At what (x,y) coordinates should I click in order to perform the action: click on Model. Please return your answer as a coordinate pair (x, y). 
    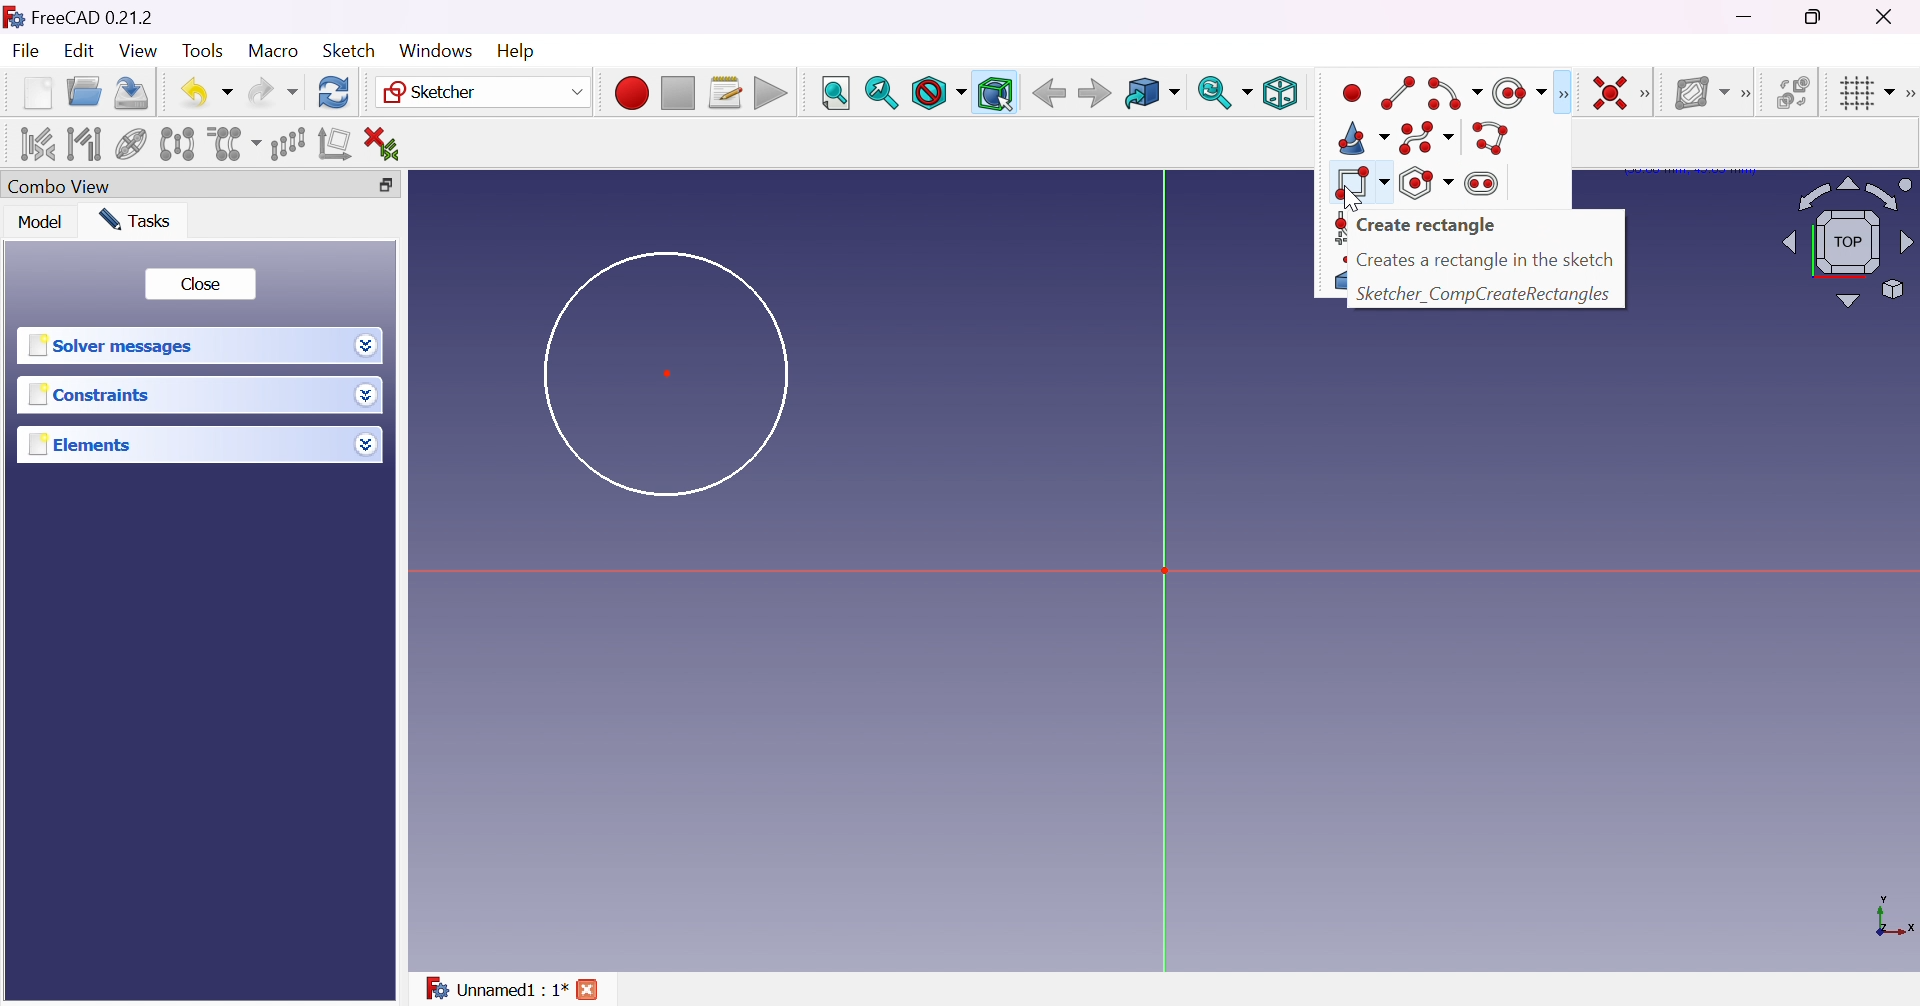
    Looking at the image, I should click on (39, 222).